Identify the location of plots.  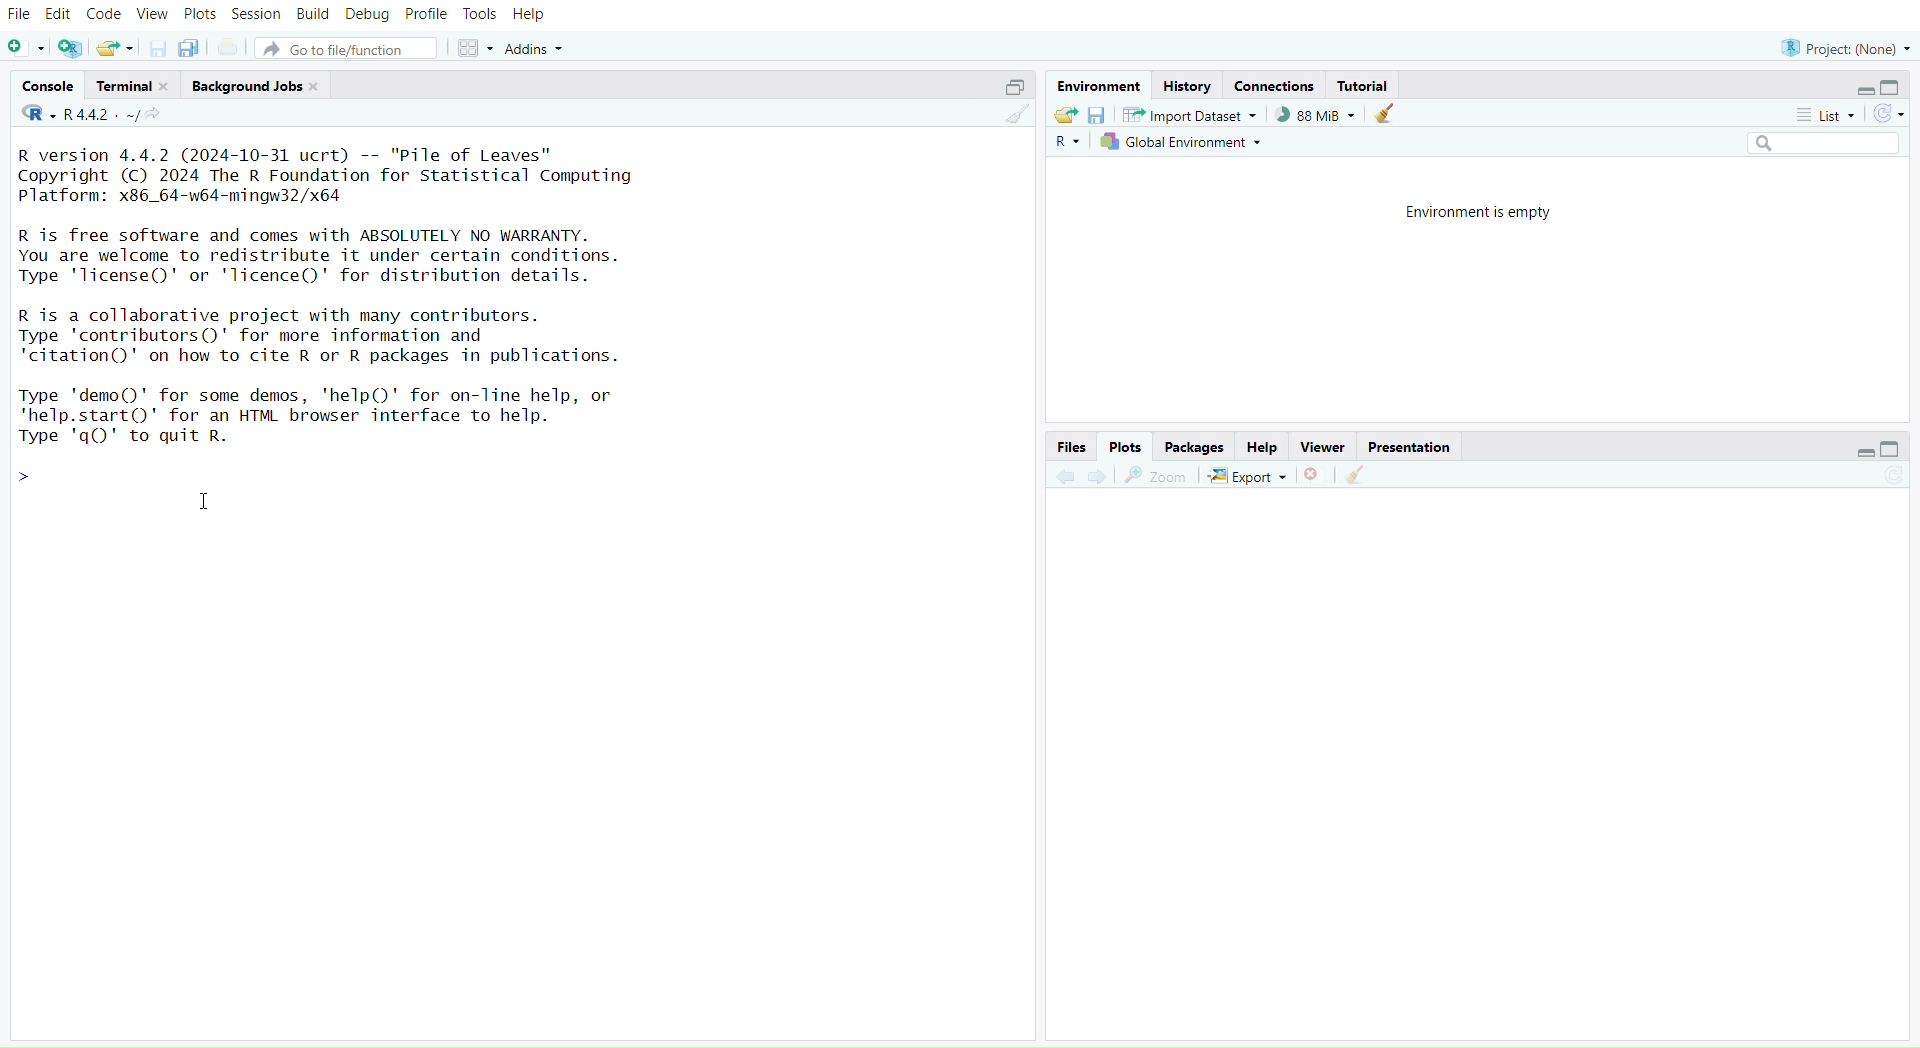
(200, 17).